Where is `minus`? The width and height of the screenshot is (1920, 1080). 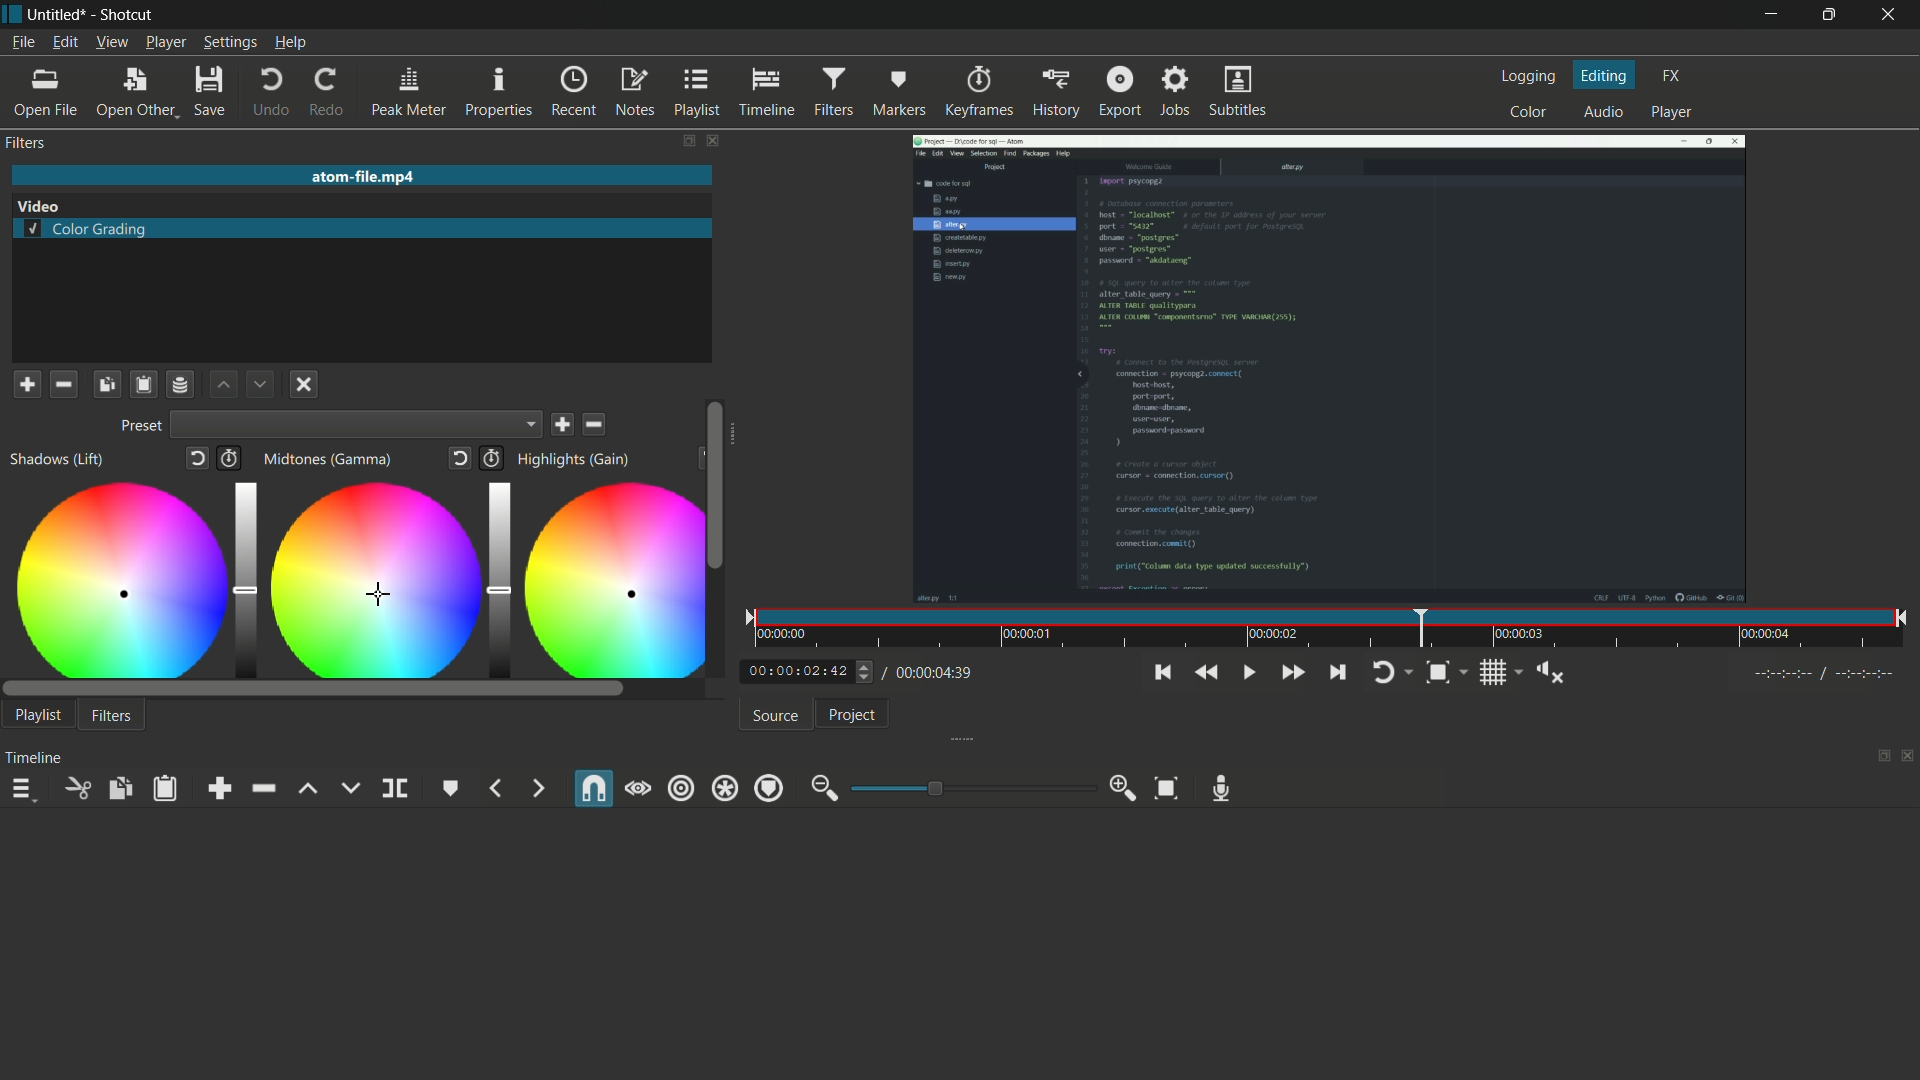 minus is located at coordinates (62, 383).